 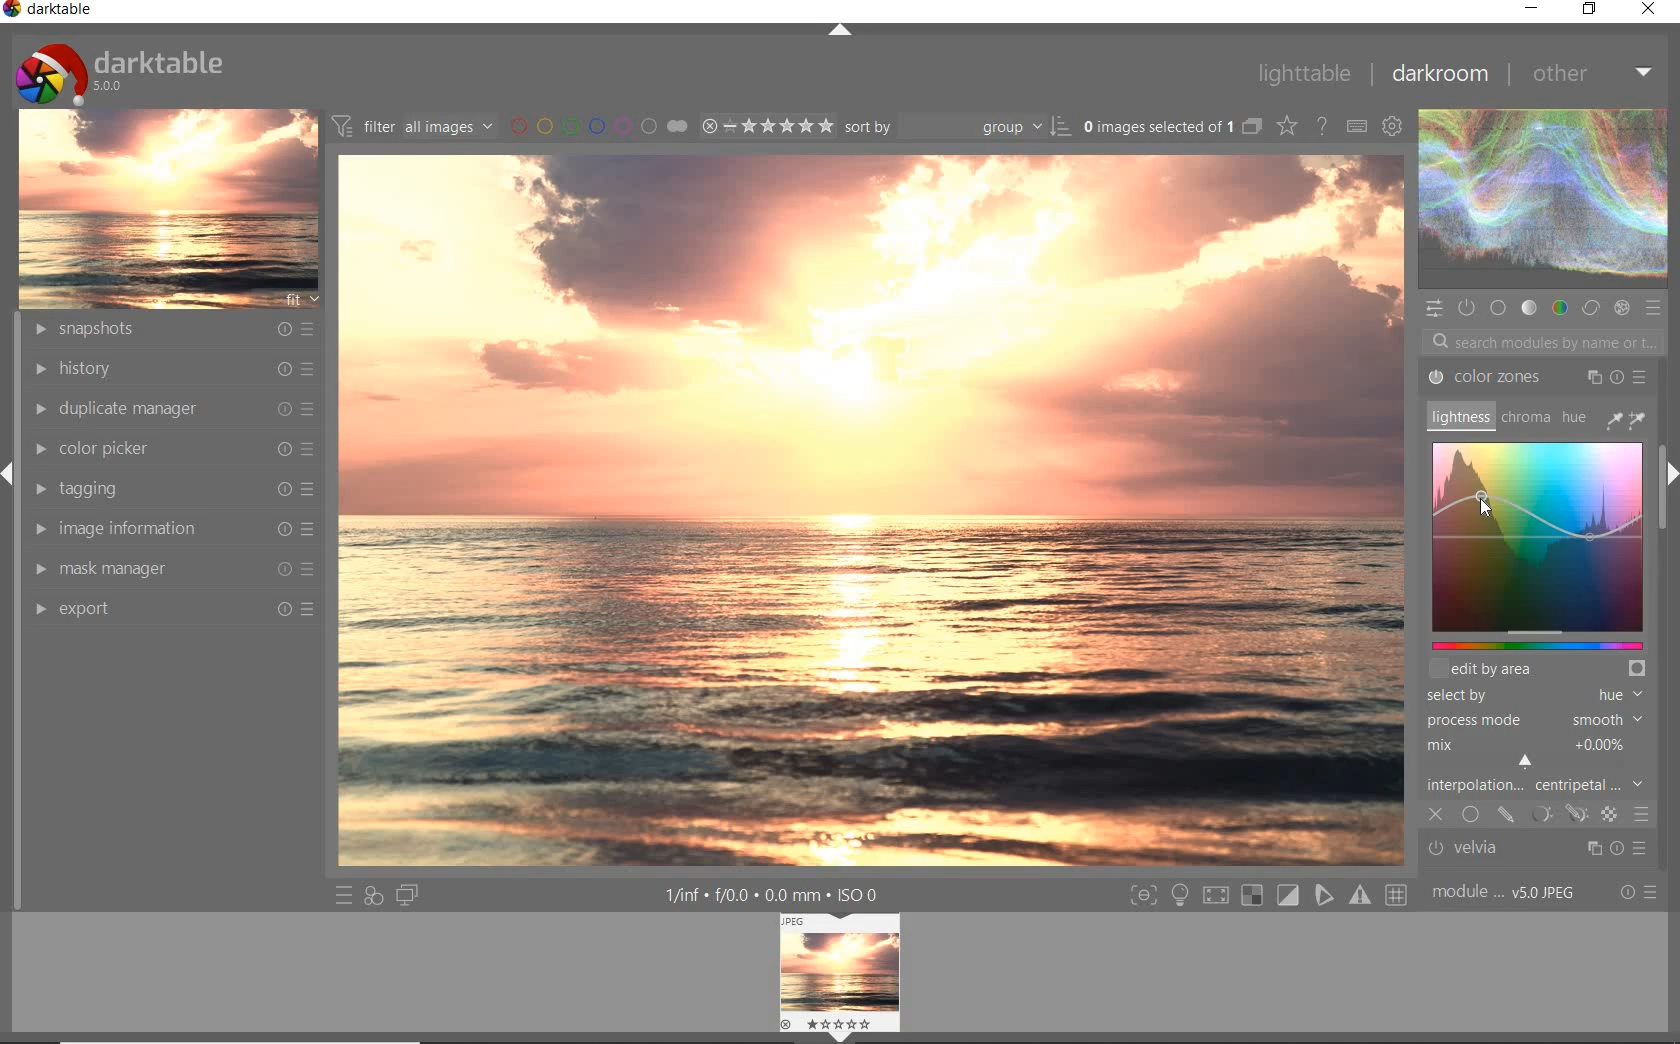 What do you see at coordinates (840, 979) in the screenshot?
I see `IMAGE PREVIEW` at bounding box center [840, 979].